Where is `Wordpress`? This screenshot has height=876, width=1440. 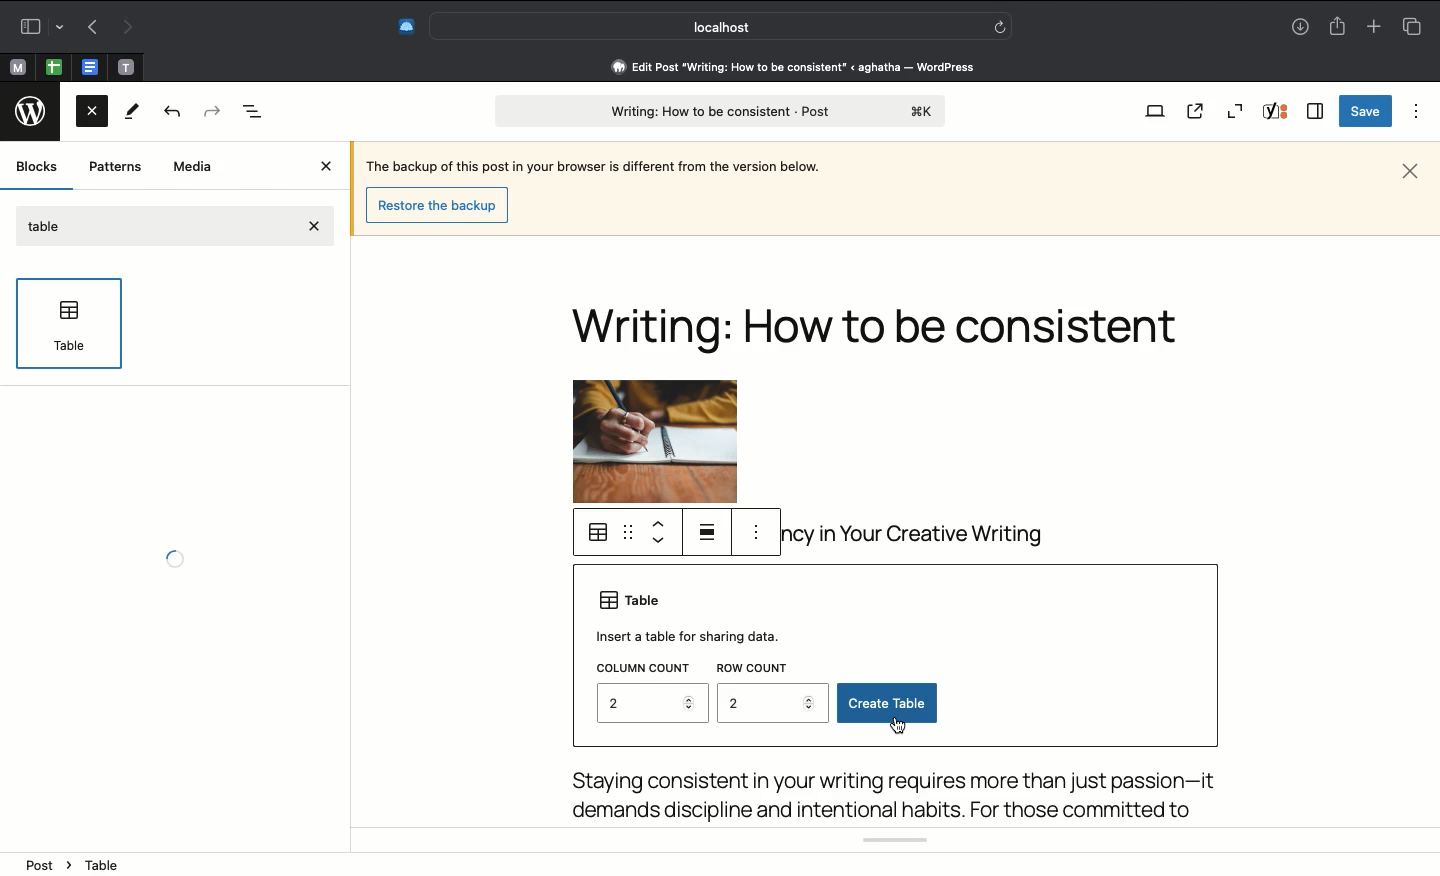 Wordpress is located at coordinates (34, 110).